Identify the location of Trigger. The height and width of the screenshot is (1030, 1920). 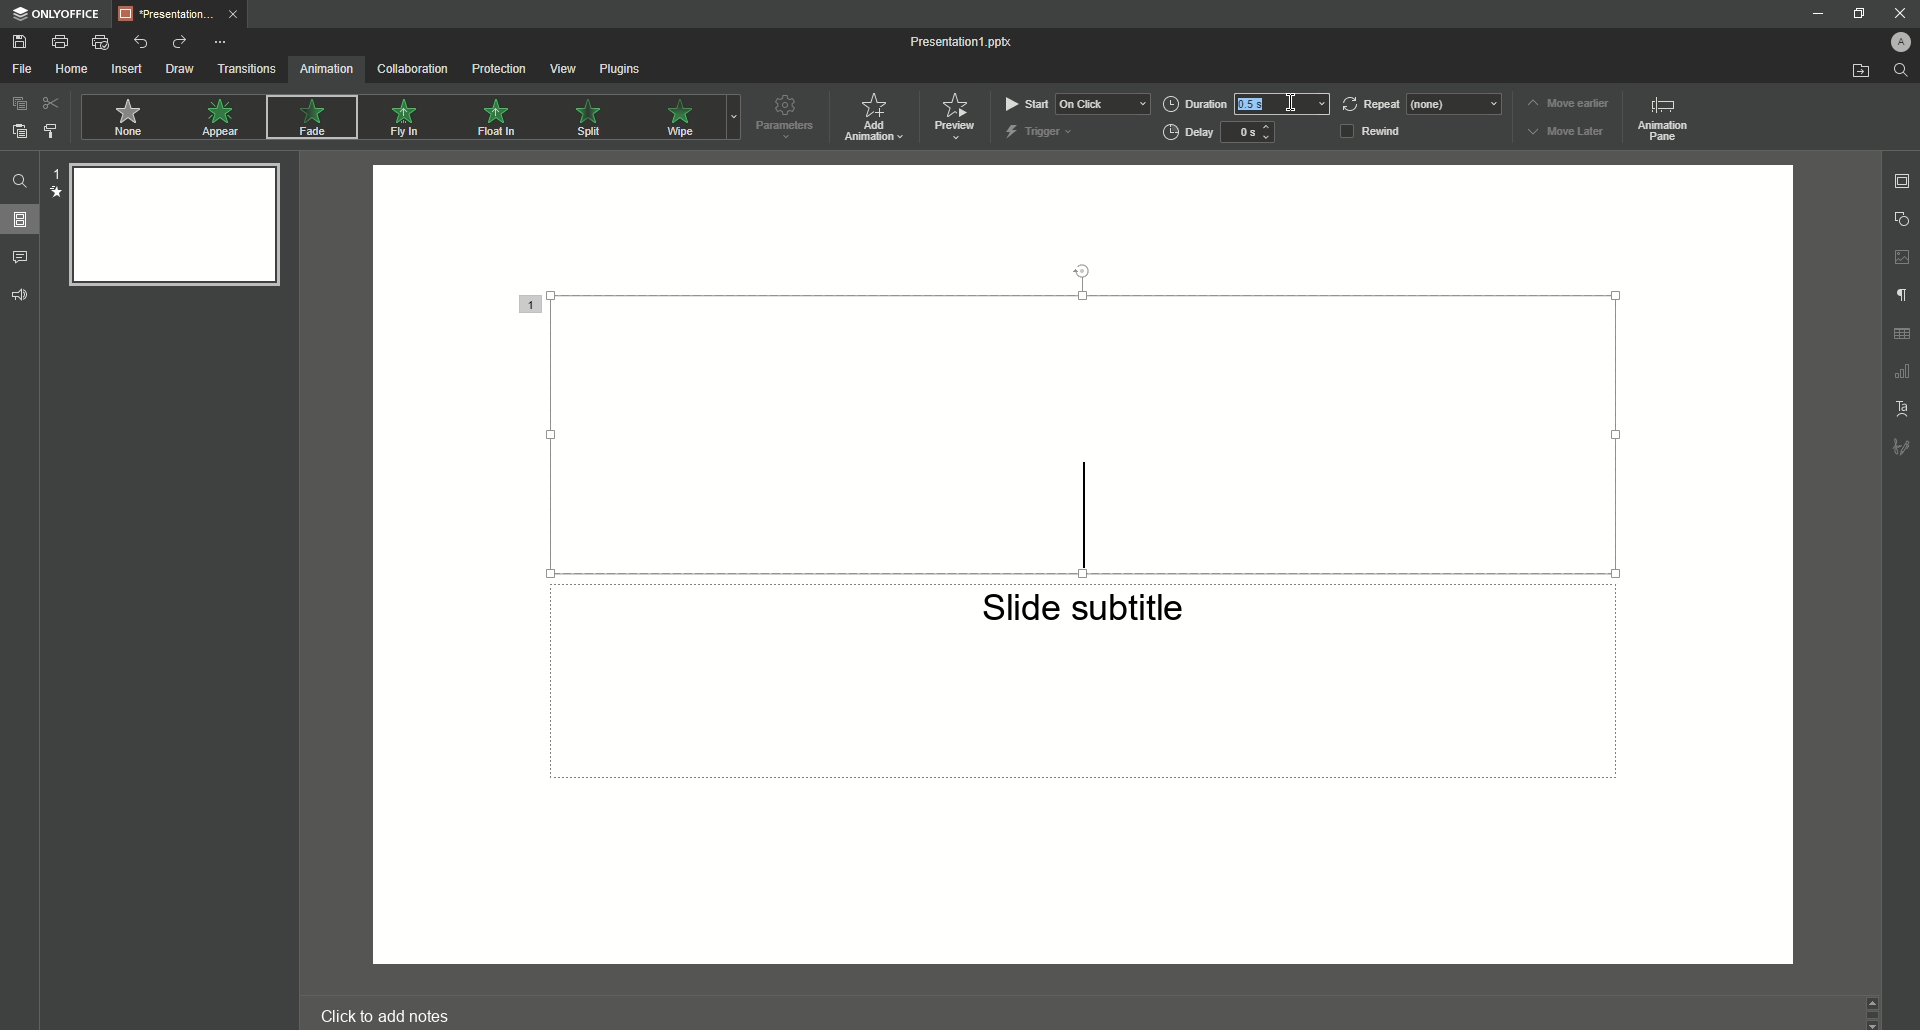
(1040, 131).